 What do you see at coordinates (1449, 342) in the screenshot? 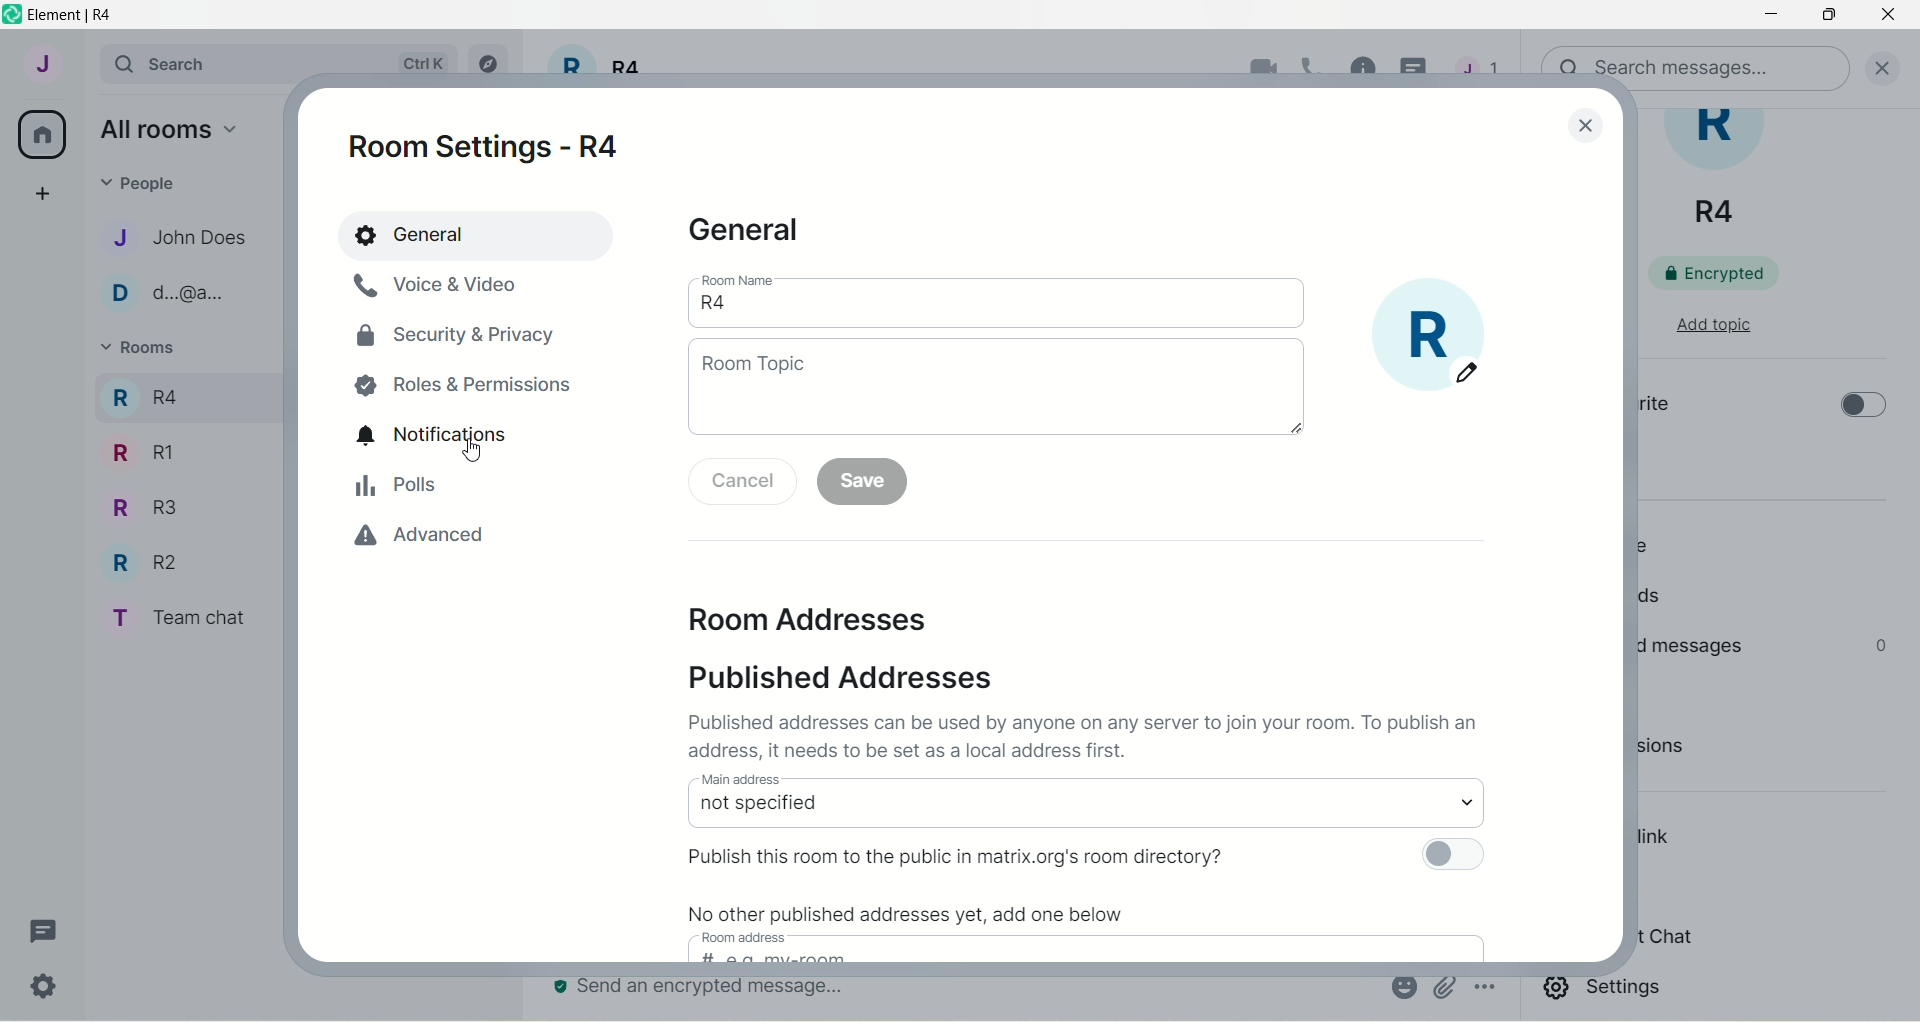
I see `room title` at bounding box center [1449, 342].